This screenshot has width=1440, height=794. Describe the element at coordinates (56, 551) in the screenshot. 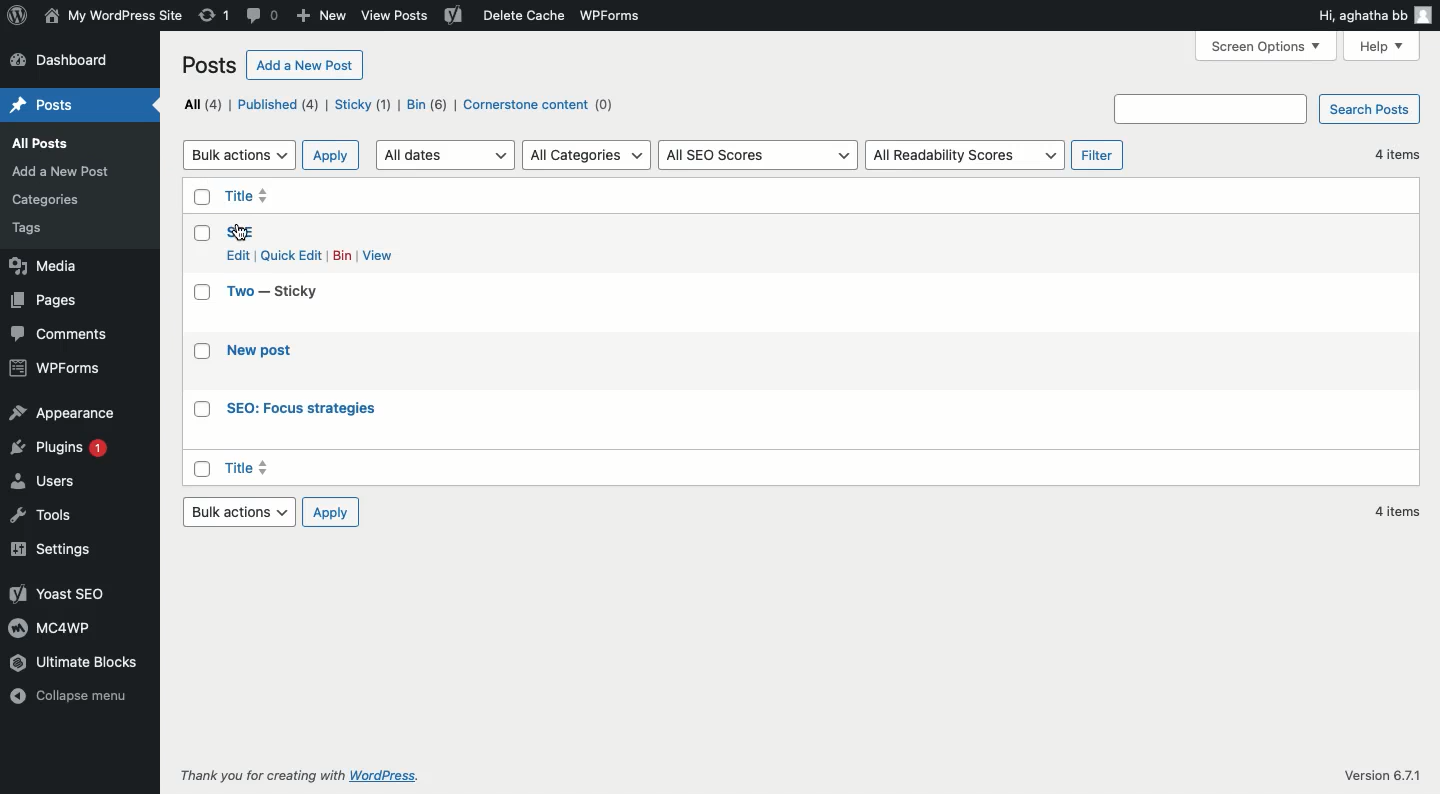

I see `Settings` at that location.